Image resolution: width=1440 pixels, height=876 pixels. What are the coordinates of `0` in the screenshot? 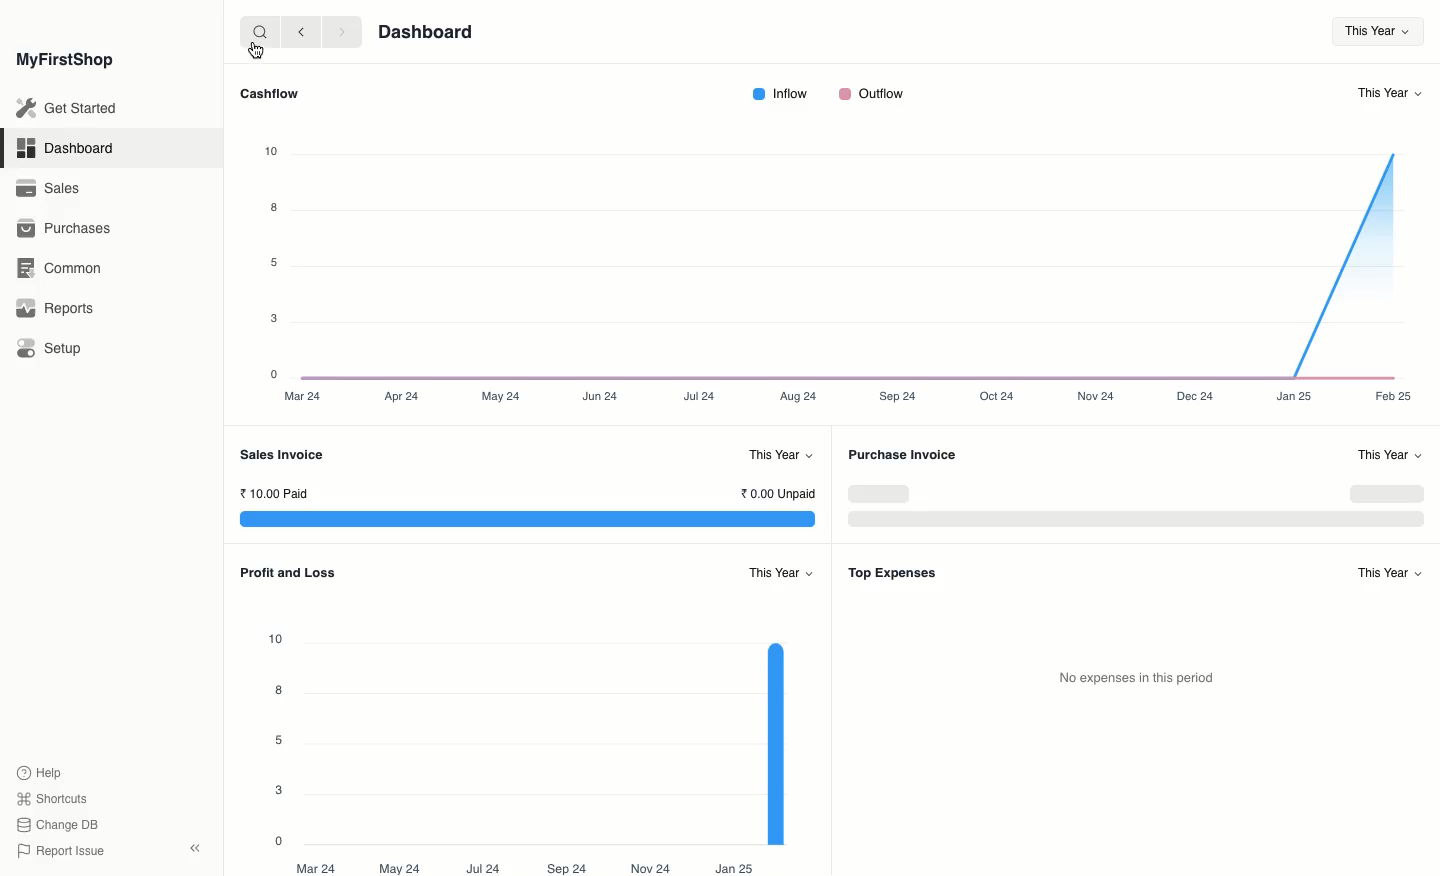 It's located at (272, 372).